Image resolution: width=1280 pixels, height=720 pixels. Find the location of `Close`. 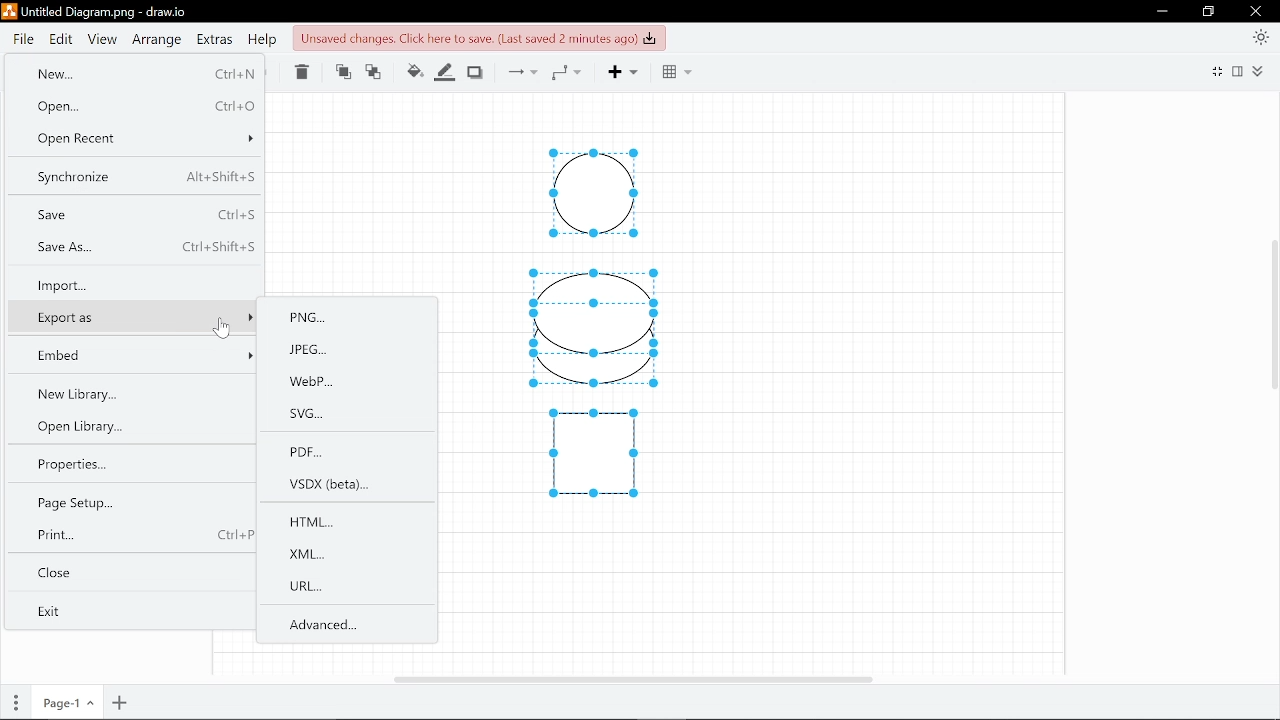

Close is located at coordinates (1257, 12).